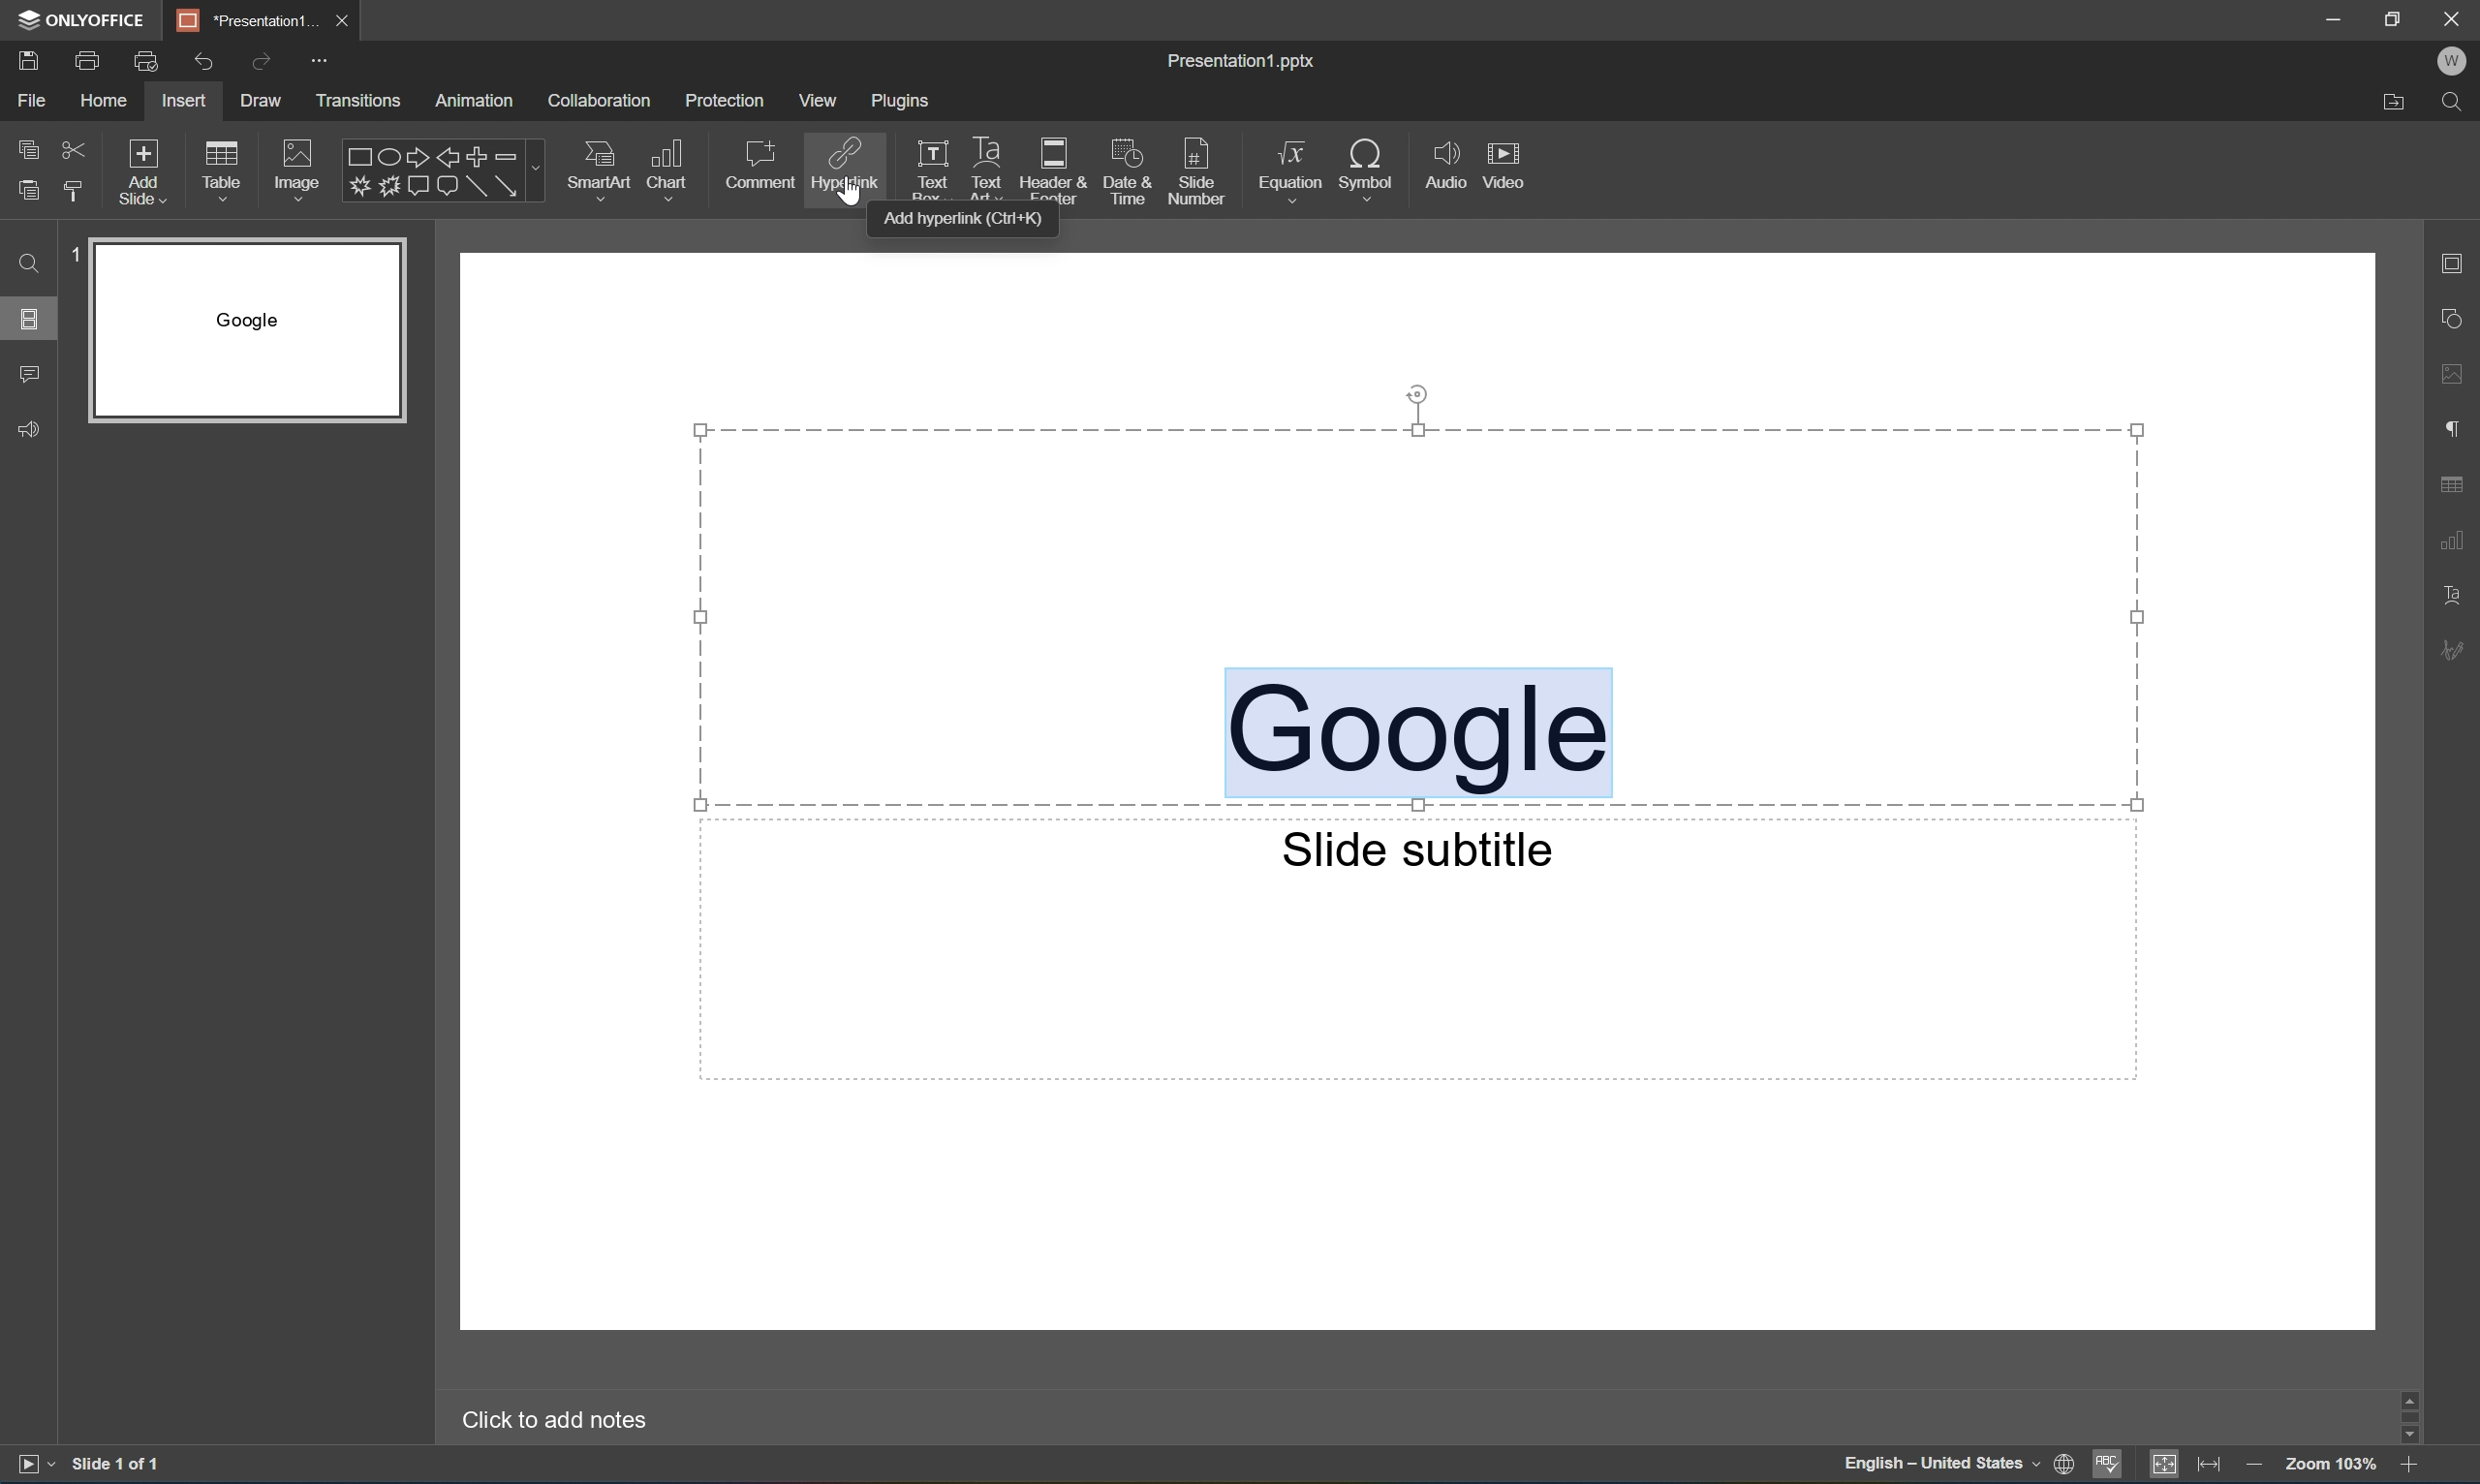 Image resolution: width=2480 pixels, height=1484 pixels. I want to click on File, so click(38, 98).